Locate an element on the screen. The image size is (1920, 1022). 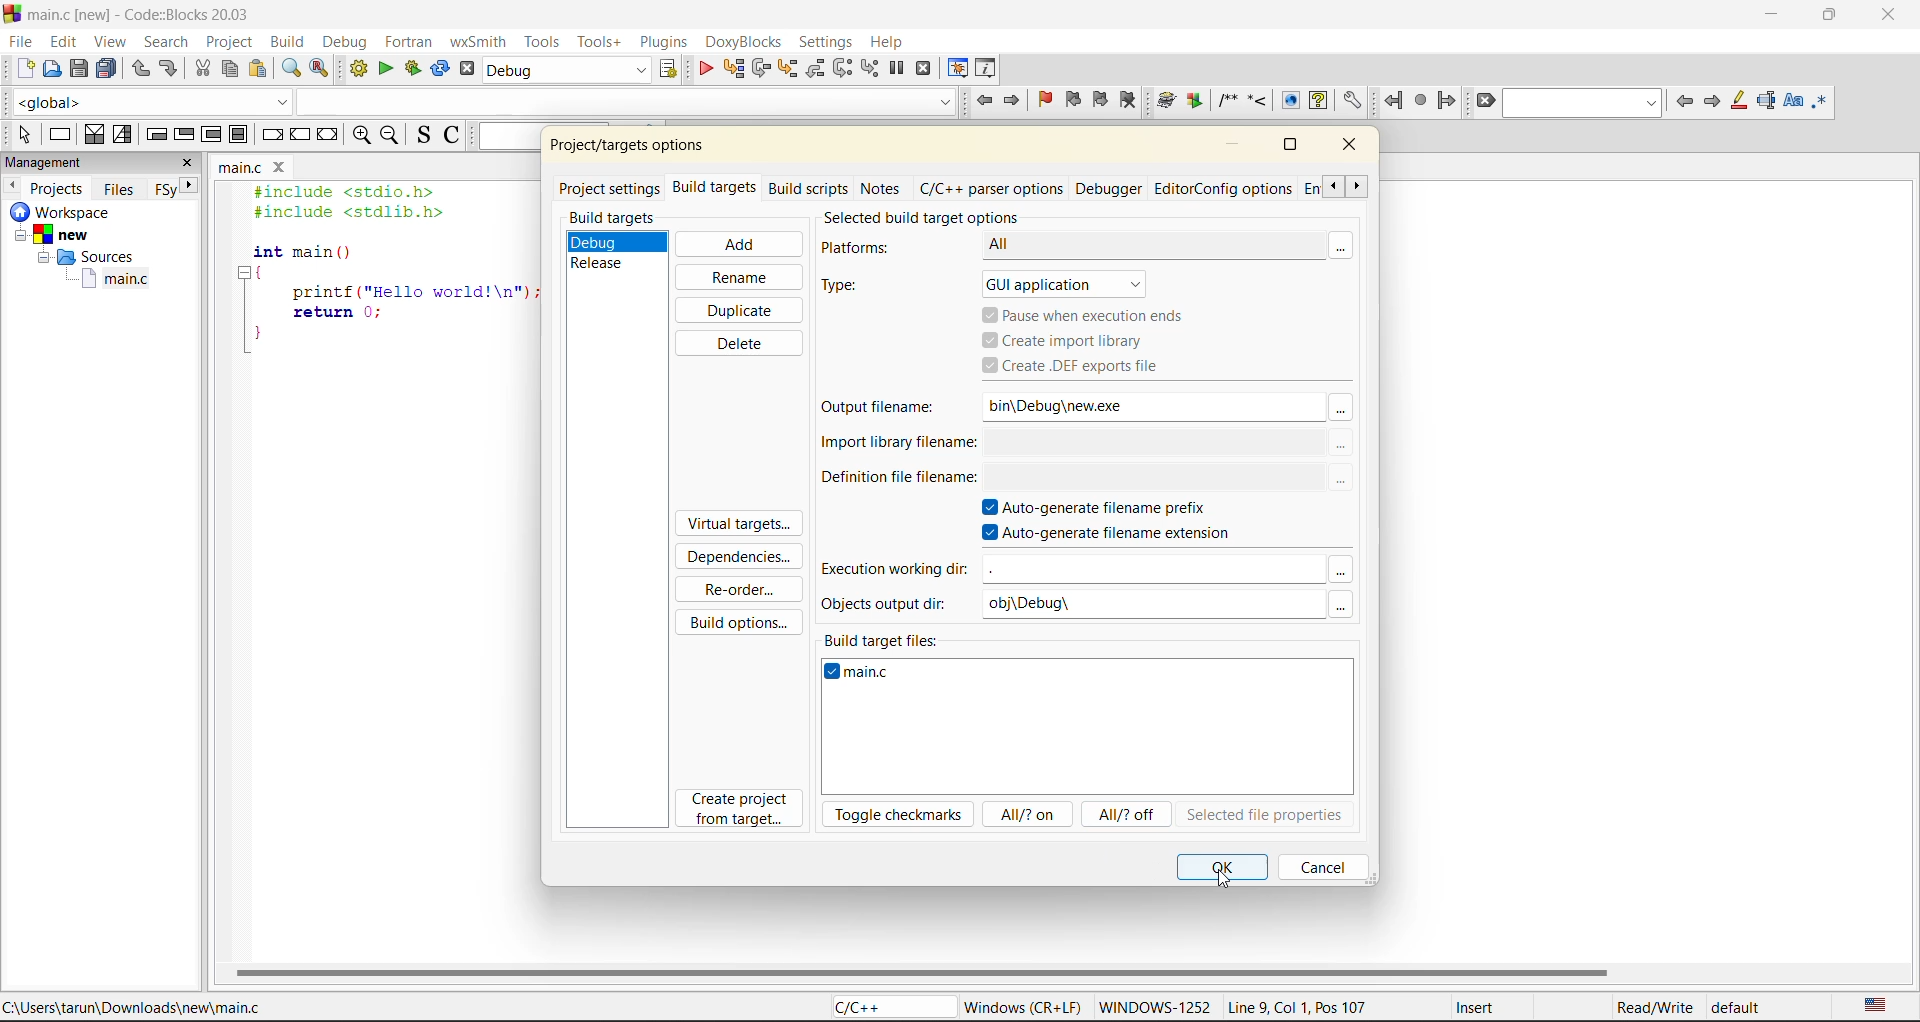
build options is located at coordinates (744, 624).